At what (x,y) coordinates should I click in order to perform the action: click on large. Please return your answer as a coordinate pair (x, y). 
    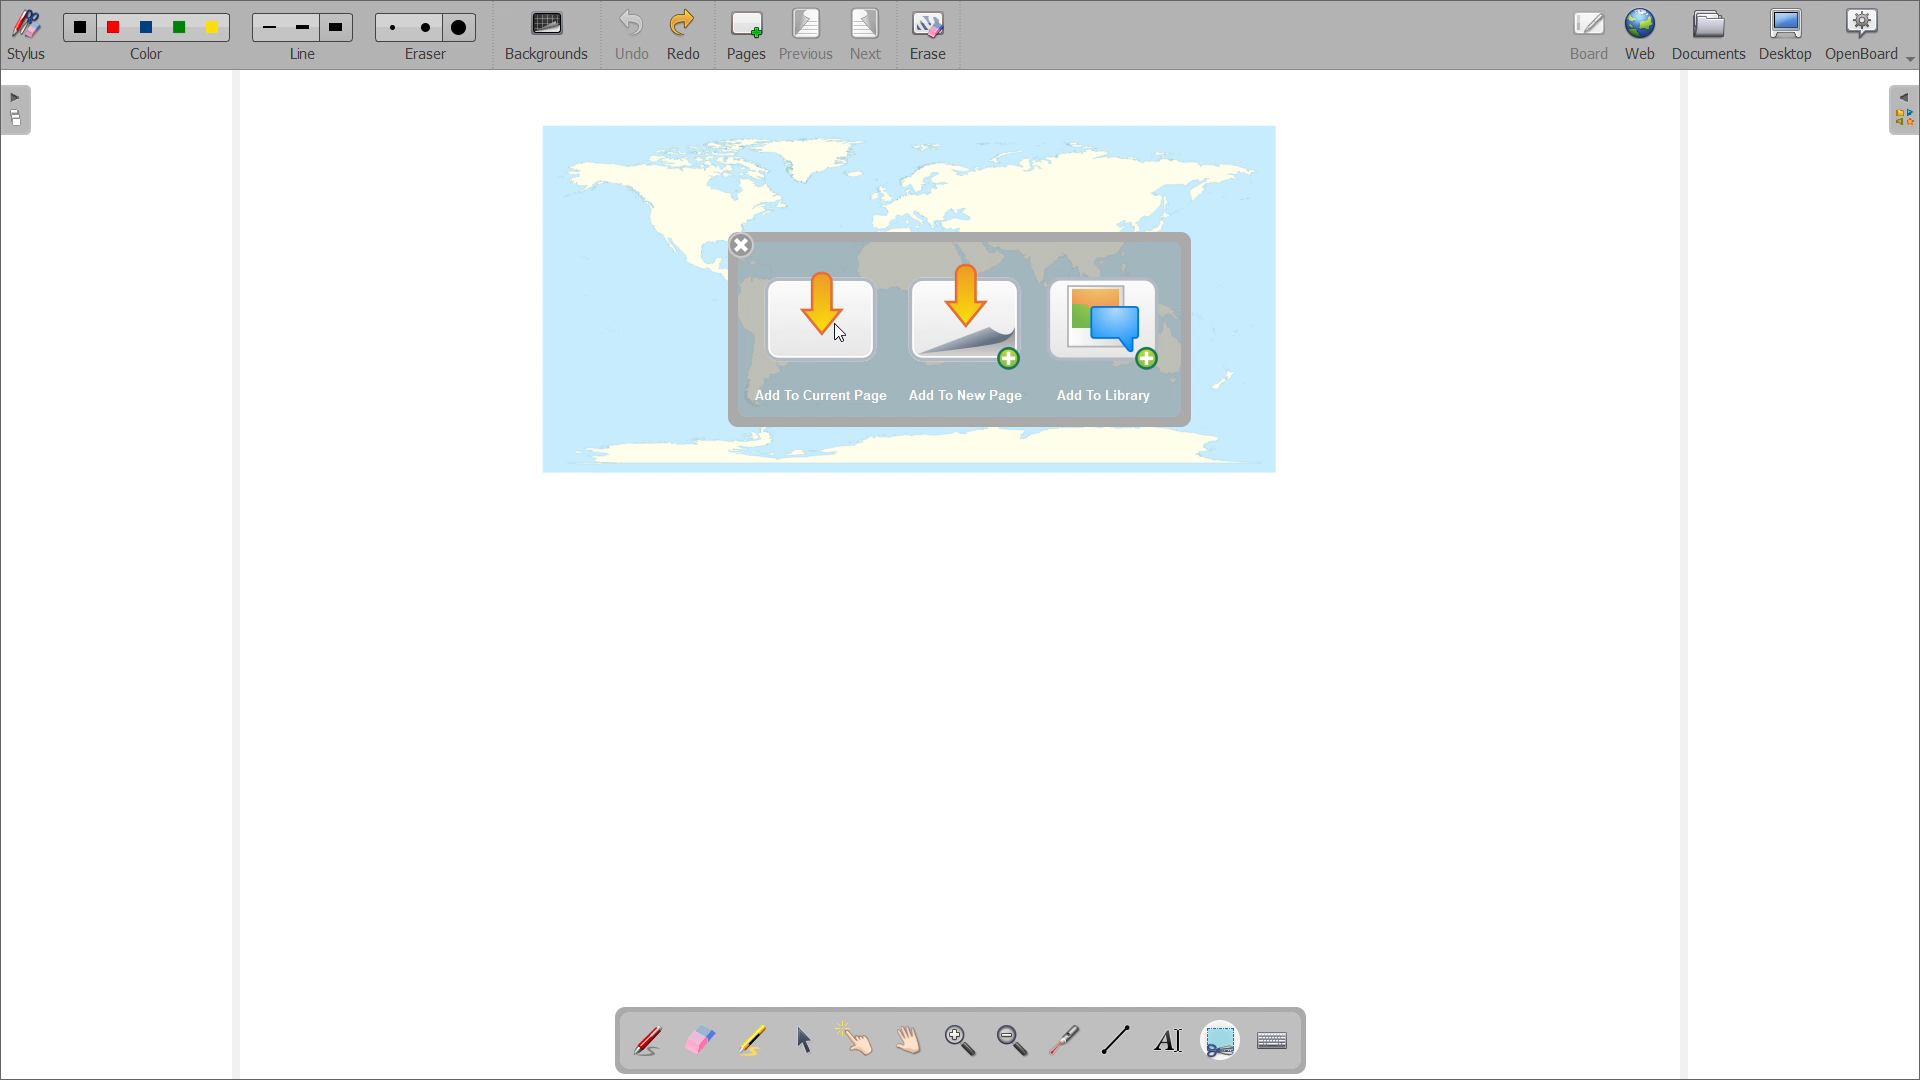
    Looking at the image, I should click on (335, 27).